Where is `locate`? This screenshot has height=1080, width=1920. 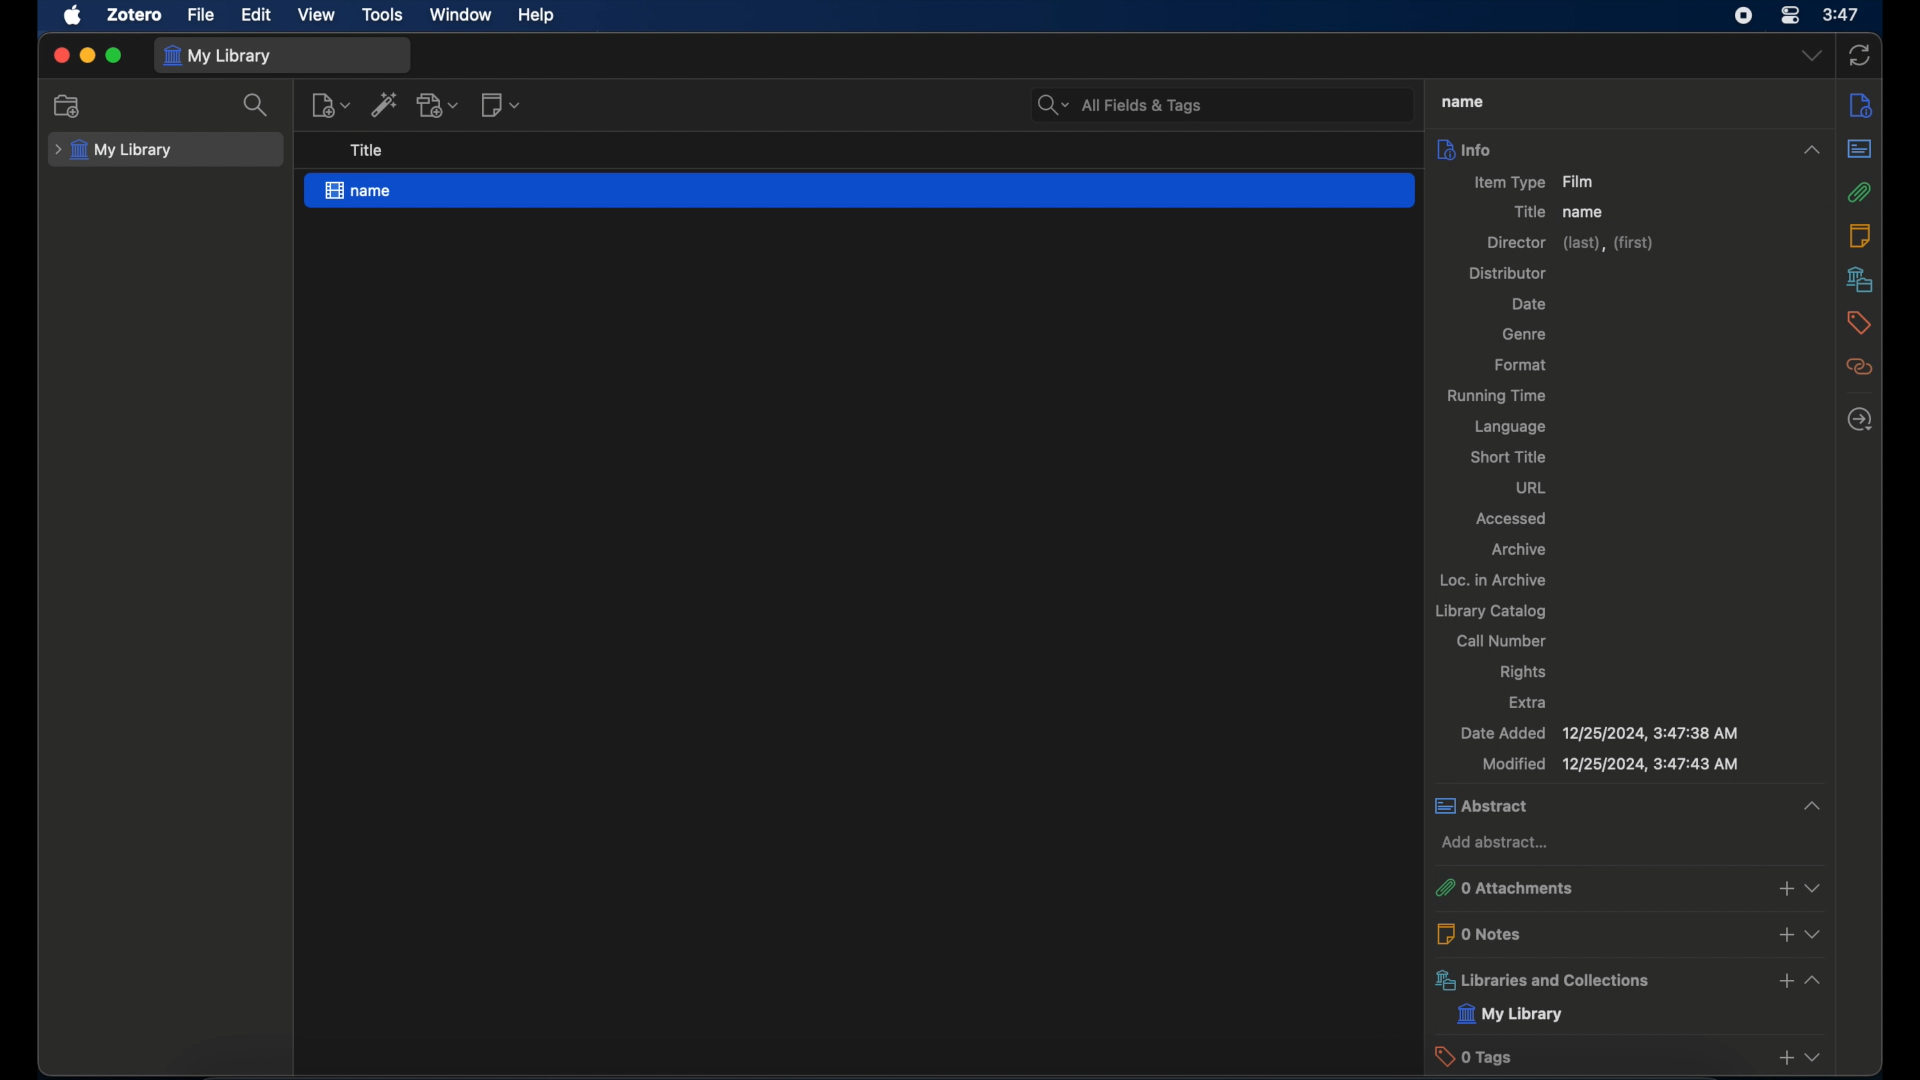
locate is located at coordinates (1861, 420).